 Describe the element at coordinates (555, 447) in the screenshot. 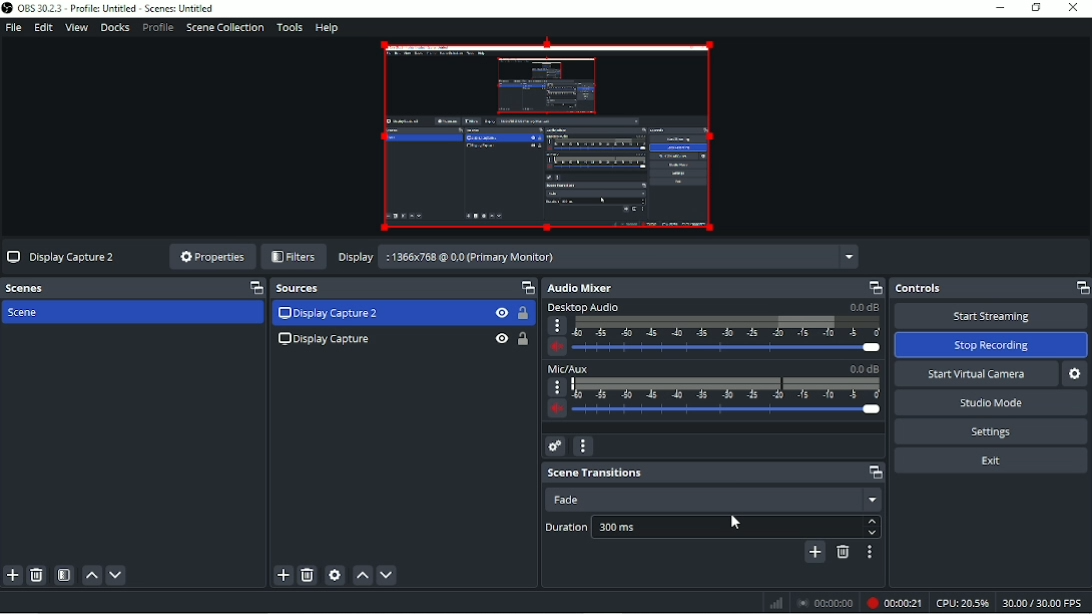

I see `Advanced audio properties` at that location.